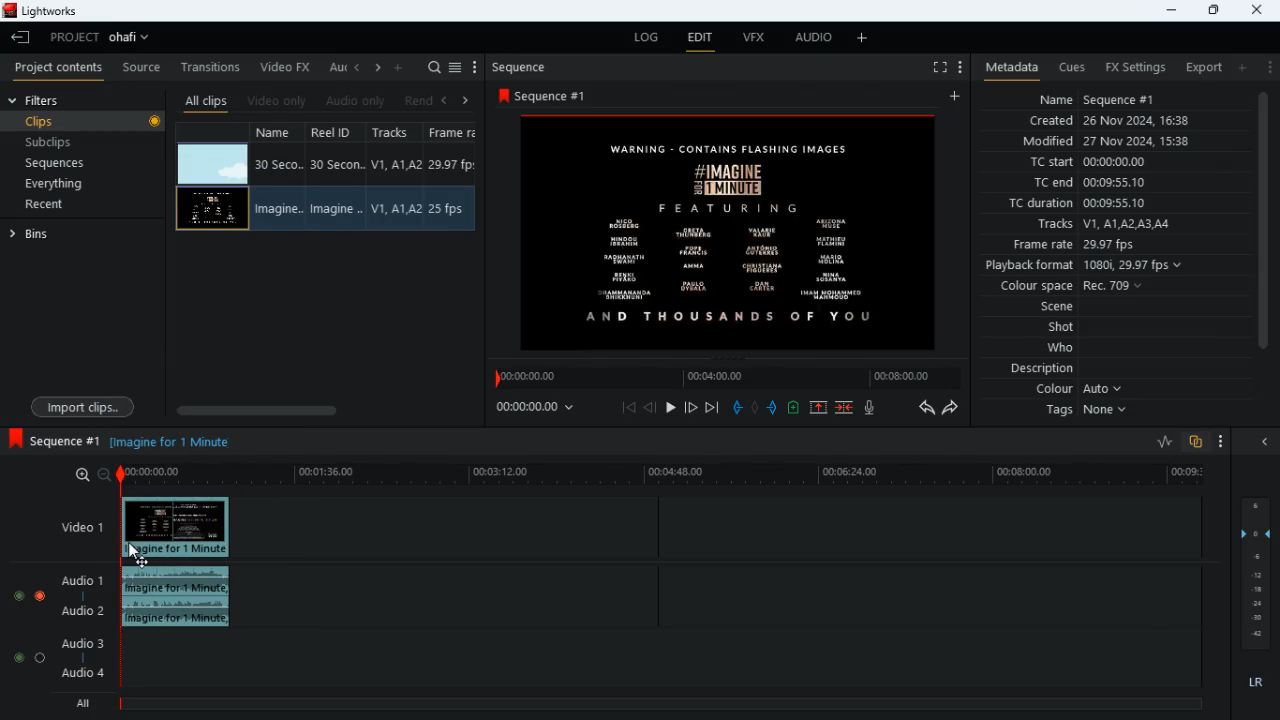 Image resolution: width=1280 pixels, height=720 pixels. Describe the element at coordinates (98, 38) in the screenshot. I see `project` at that location.